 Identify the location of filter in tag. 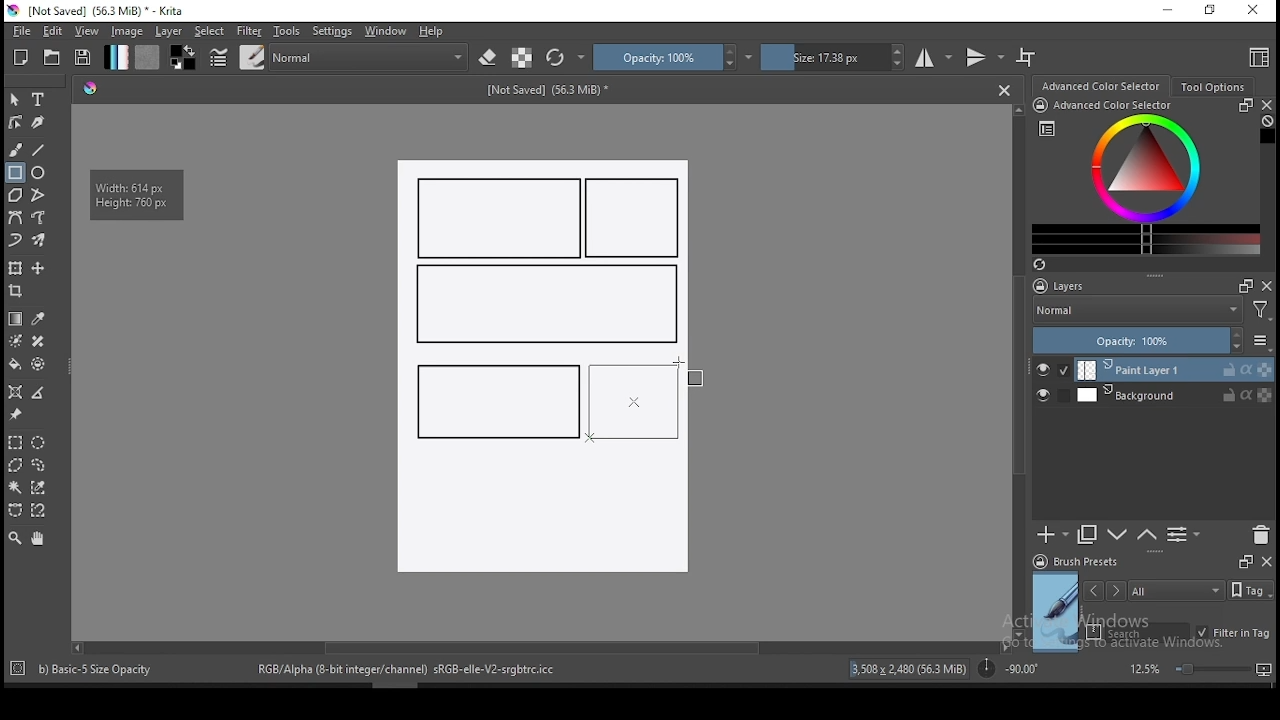
(1233, 634).